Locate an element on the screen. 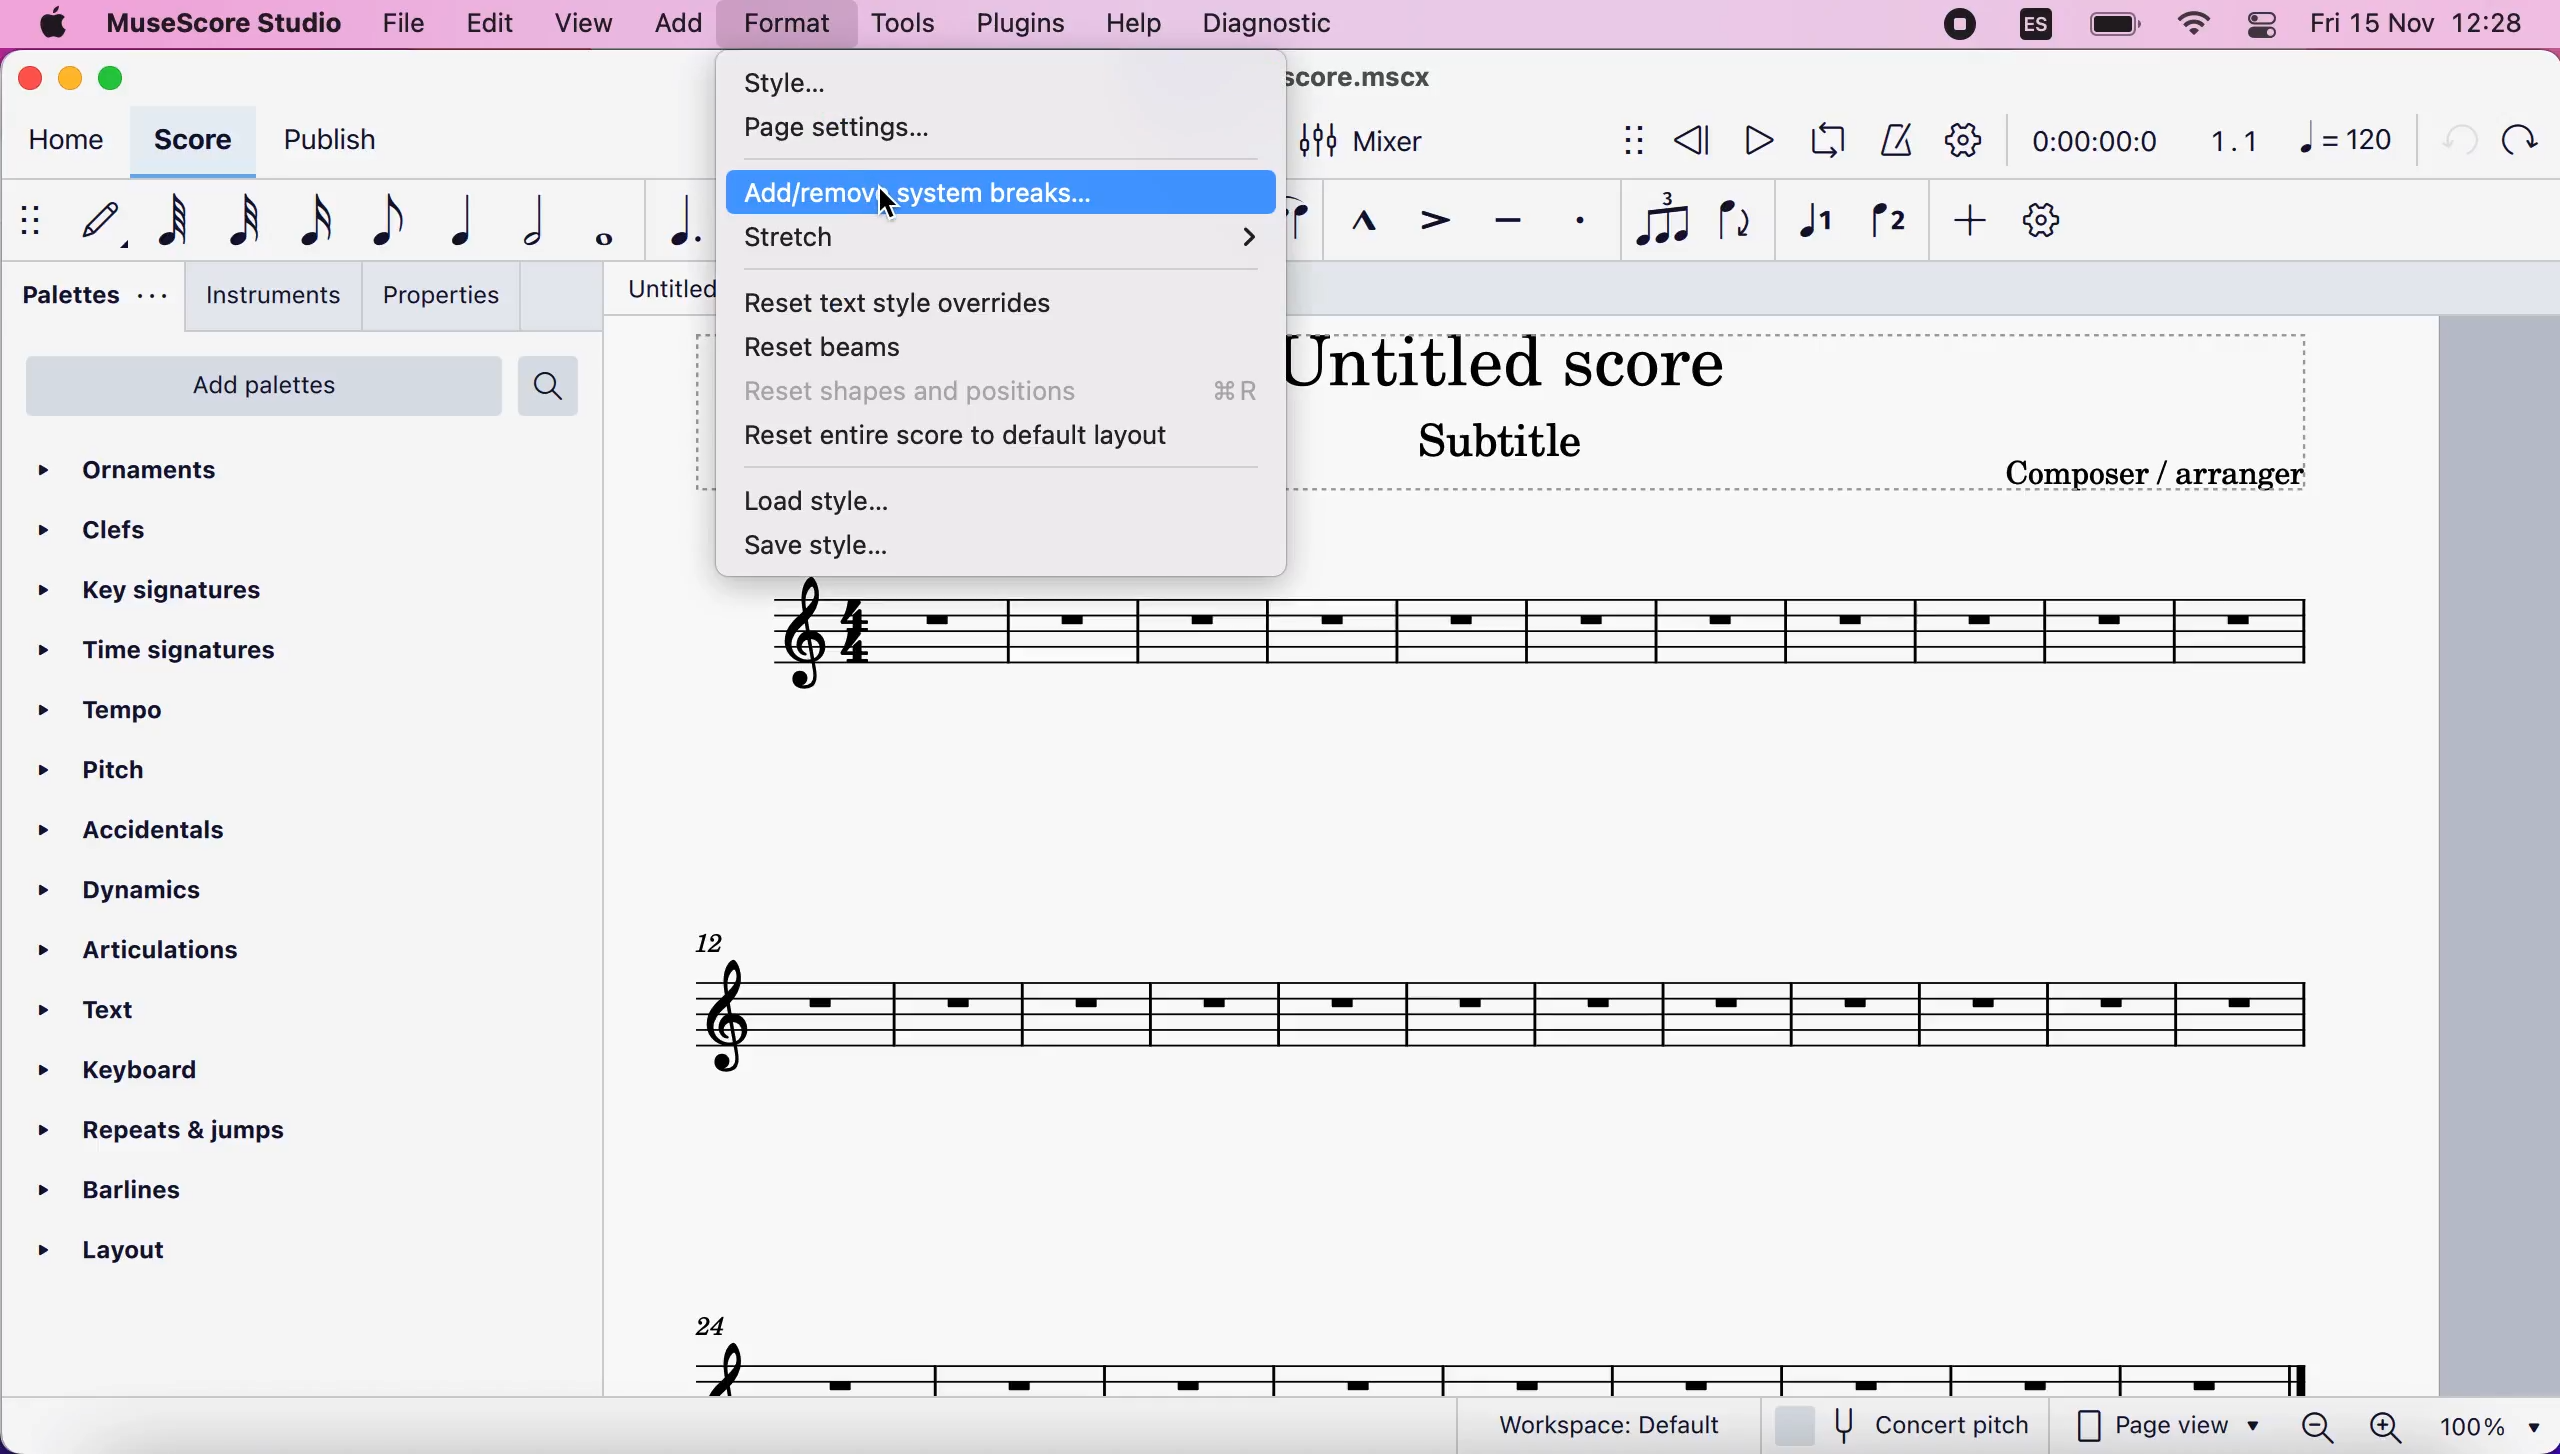 This screenshot has width=2560, height=1454. diagnostic is located at coordinates (1275, 26).